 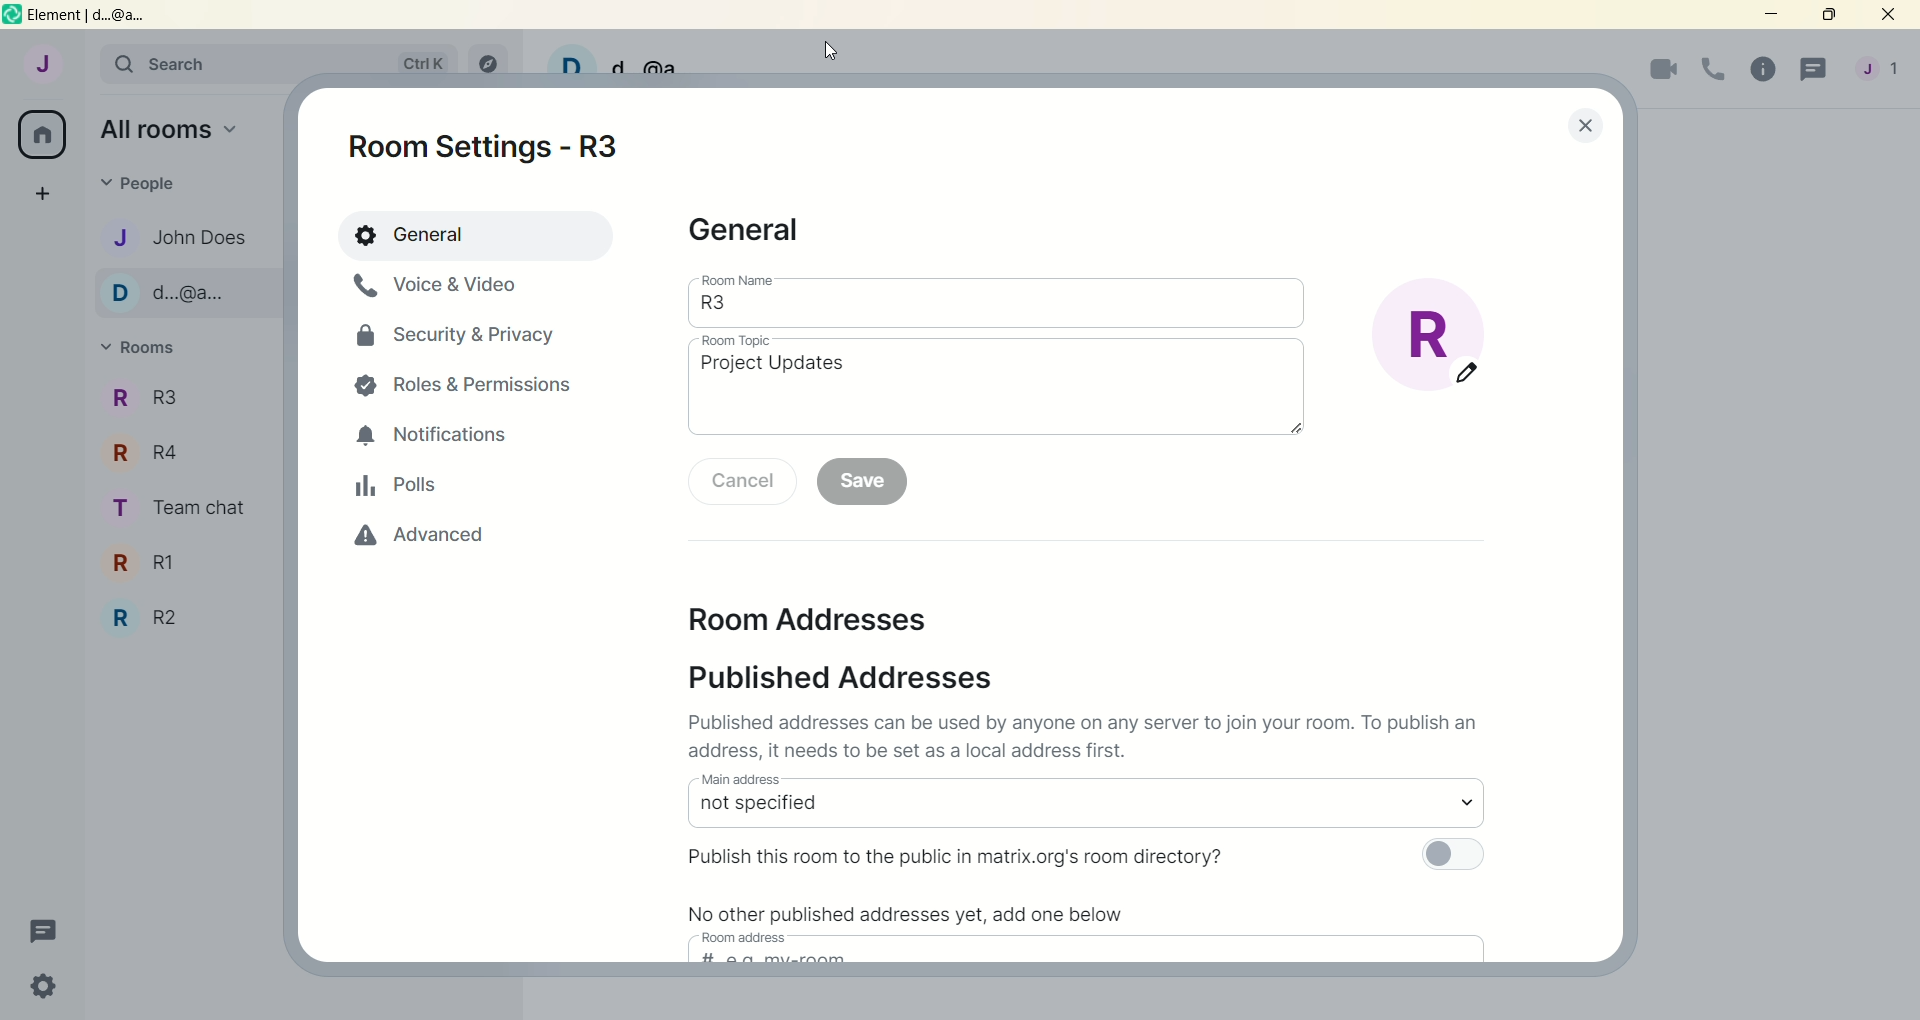 What do you see at coordinates (1658, 70) in the screenshot?
I see `video call` at bounding box center [1658, 70].